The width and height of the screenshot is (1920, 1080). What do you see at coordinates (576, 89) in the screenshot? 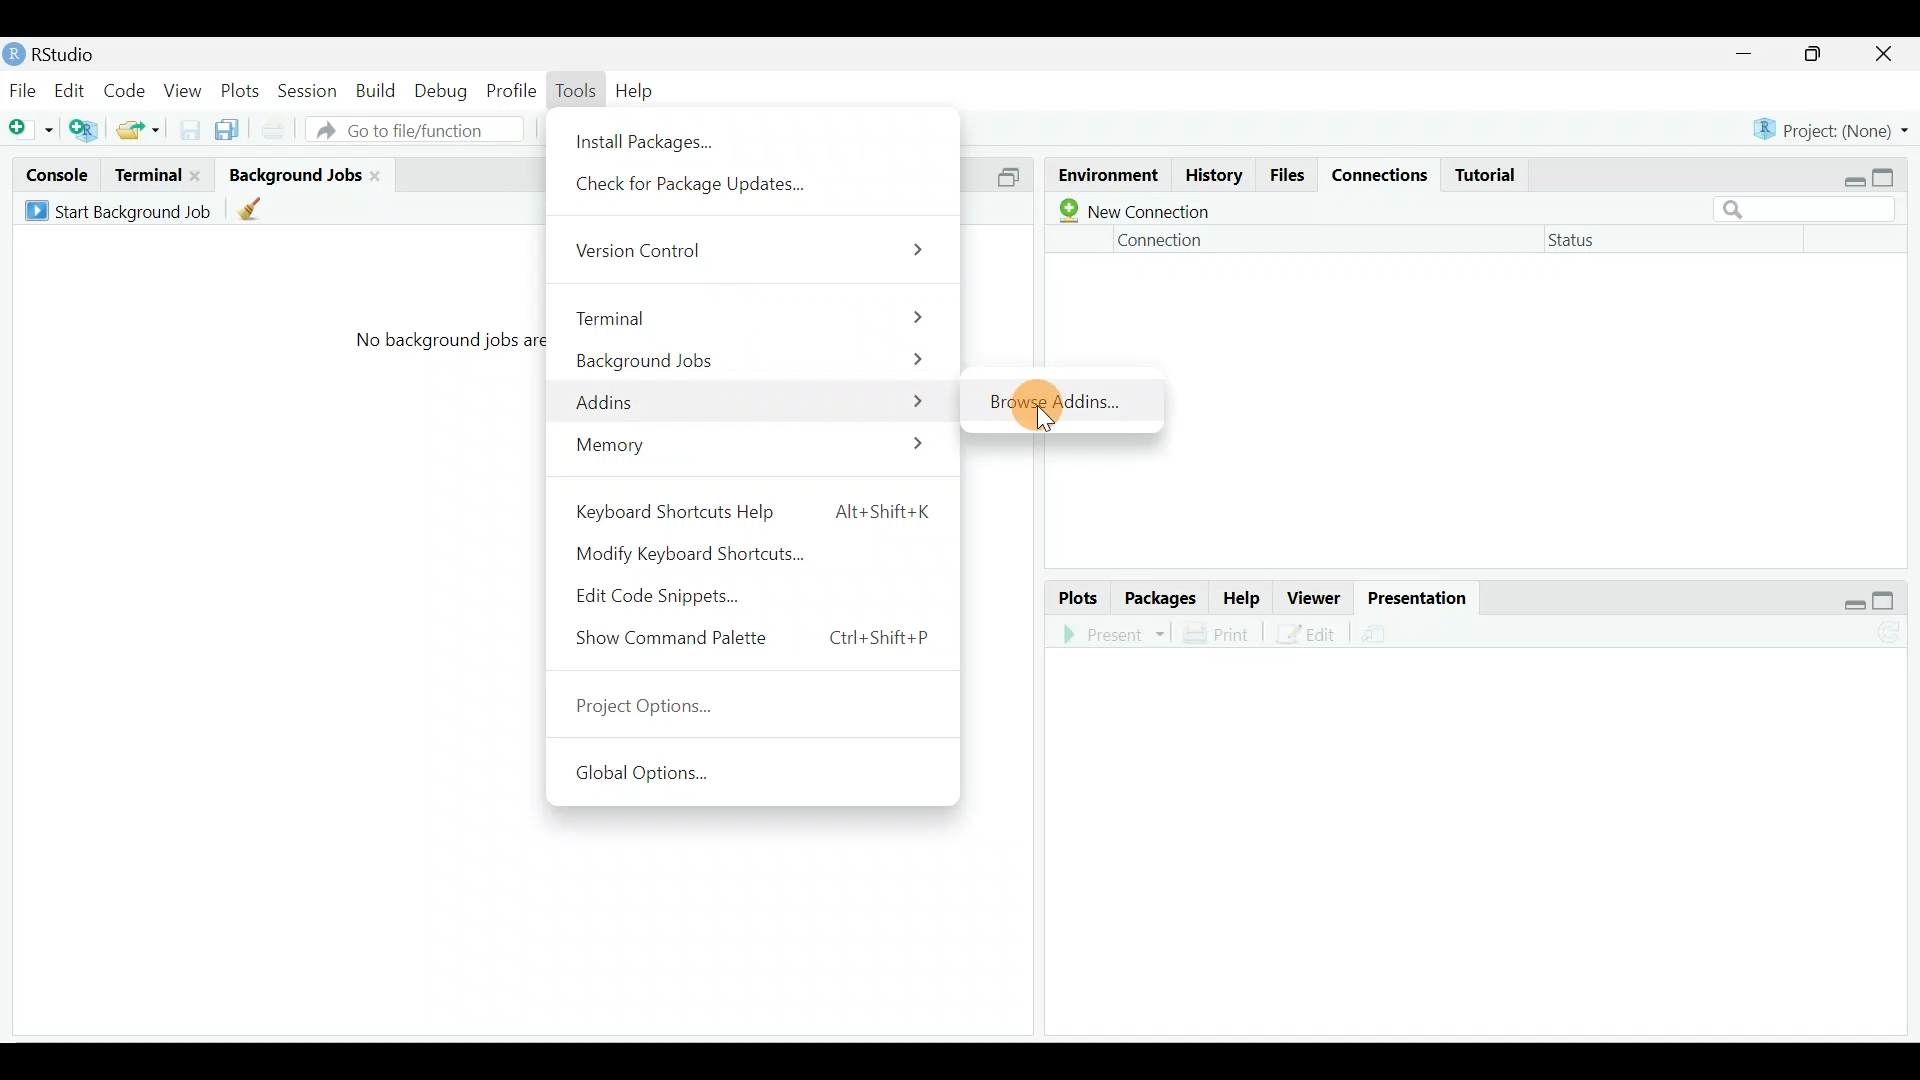
I see `Tools` at bounding box center [576, 89].